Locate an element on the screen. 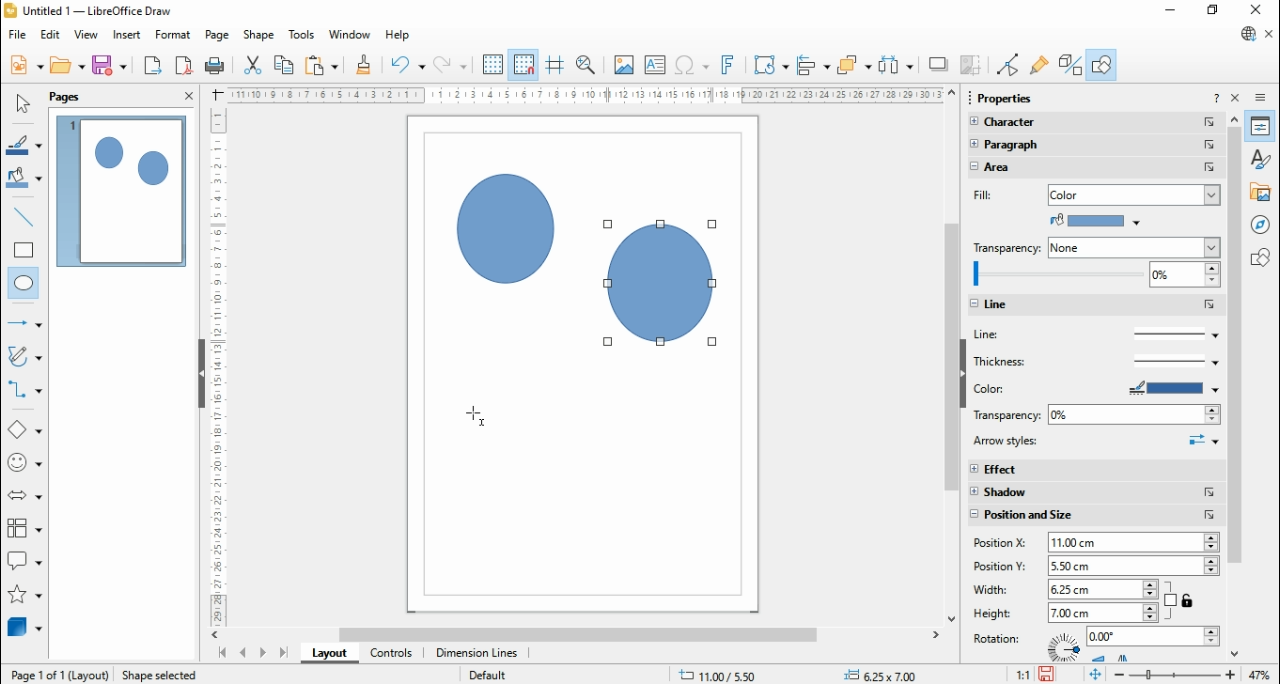  hide is located at coordinates (962, 374).